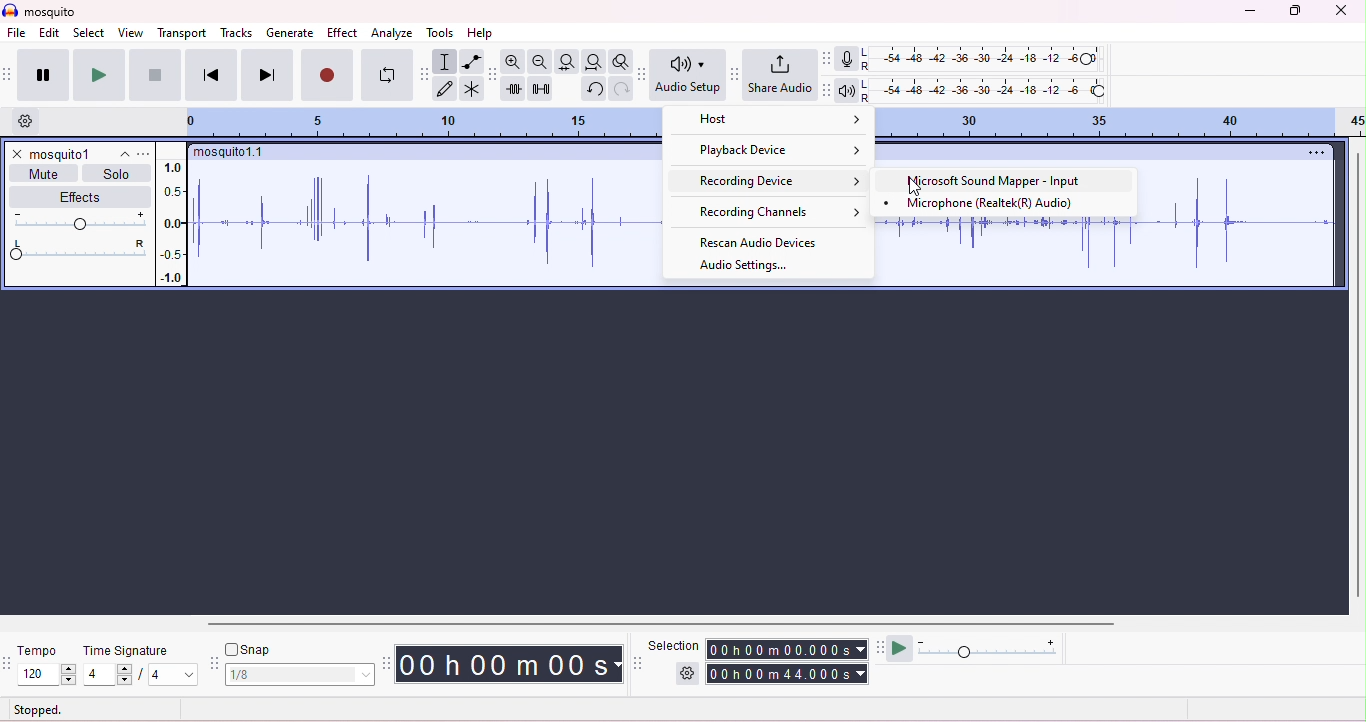  I want to click on effects, so click(82, 196).